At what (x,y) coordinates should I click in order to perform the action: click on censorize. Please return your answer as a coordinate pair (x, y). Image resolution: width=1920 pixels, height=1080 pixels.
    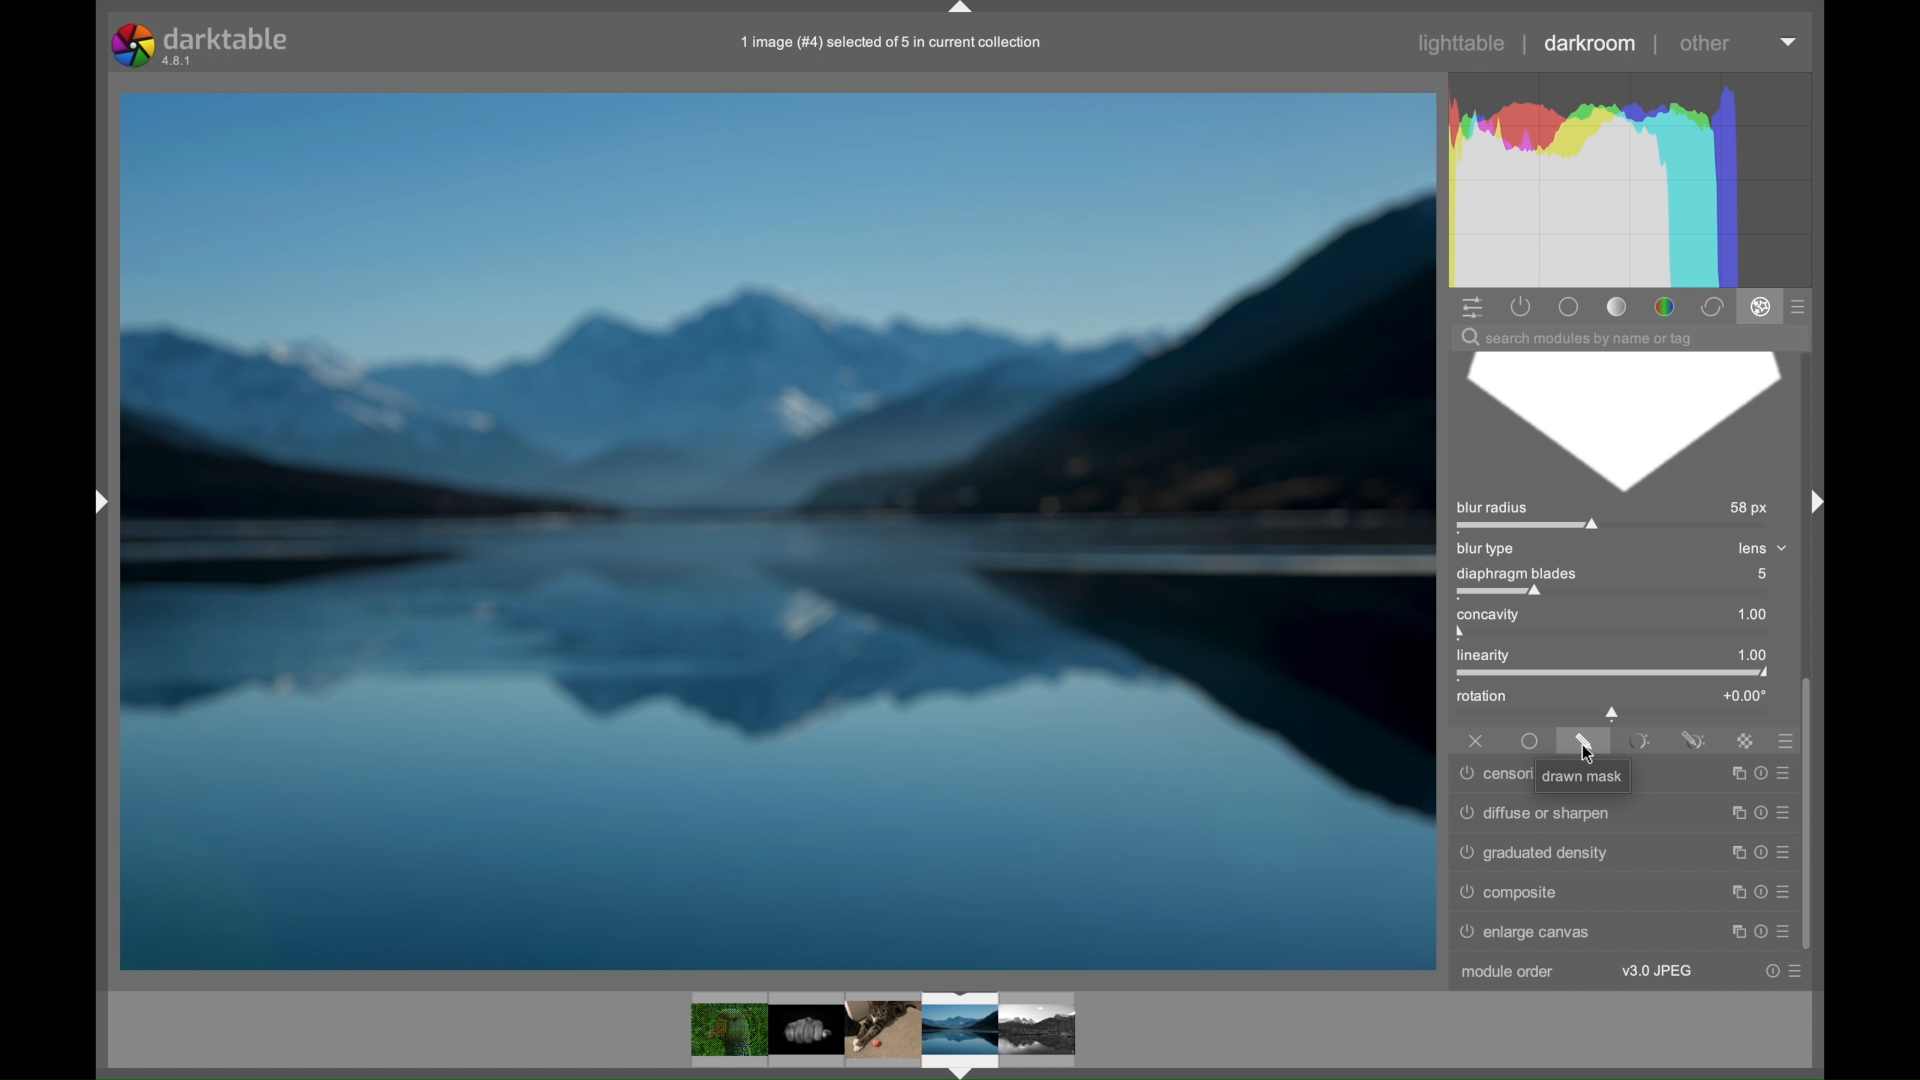
    Looking at the image, I should click on (1495, 775).